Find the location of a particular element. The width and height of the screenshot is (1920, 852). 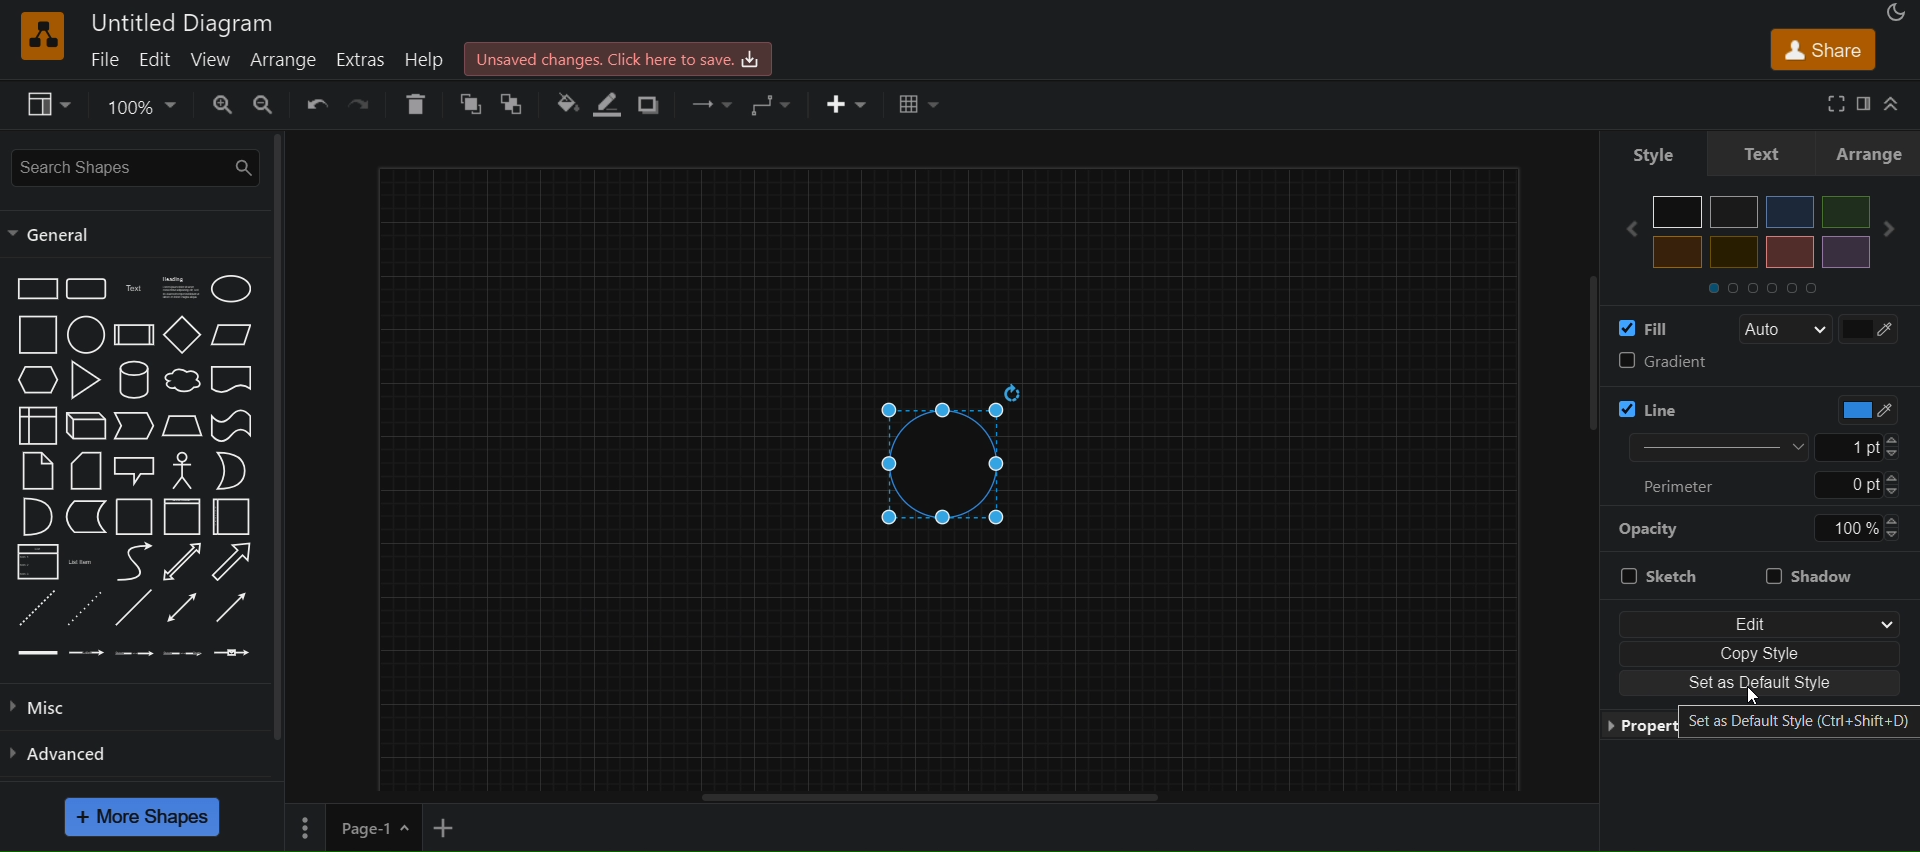

table is located at coordinates (921, 105).